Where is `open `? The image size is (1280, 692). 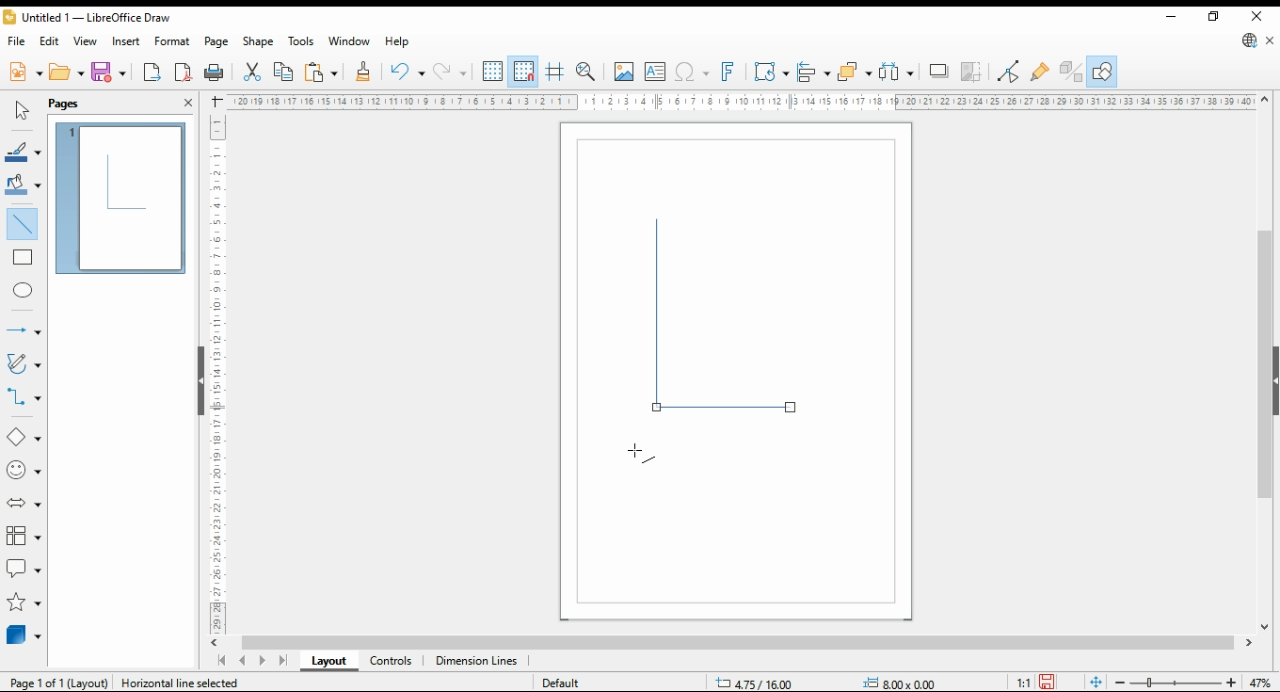 open  is located at coordinates (67, 72).